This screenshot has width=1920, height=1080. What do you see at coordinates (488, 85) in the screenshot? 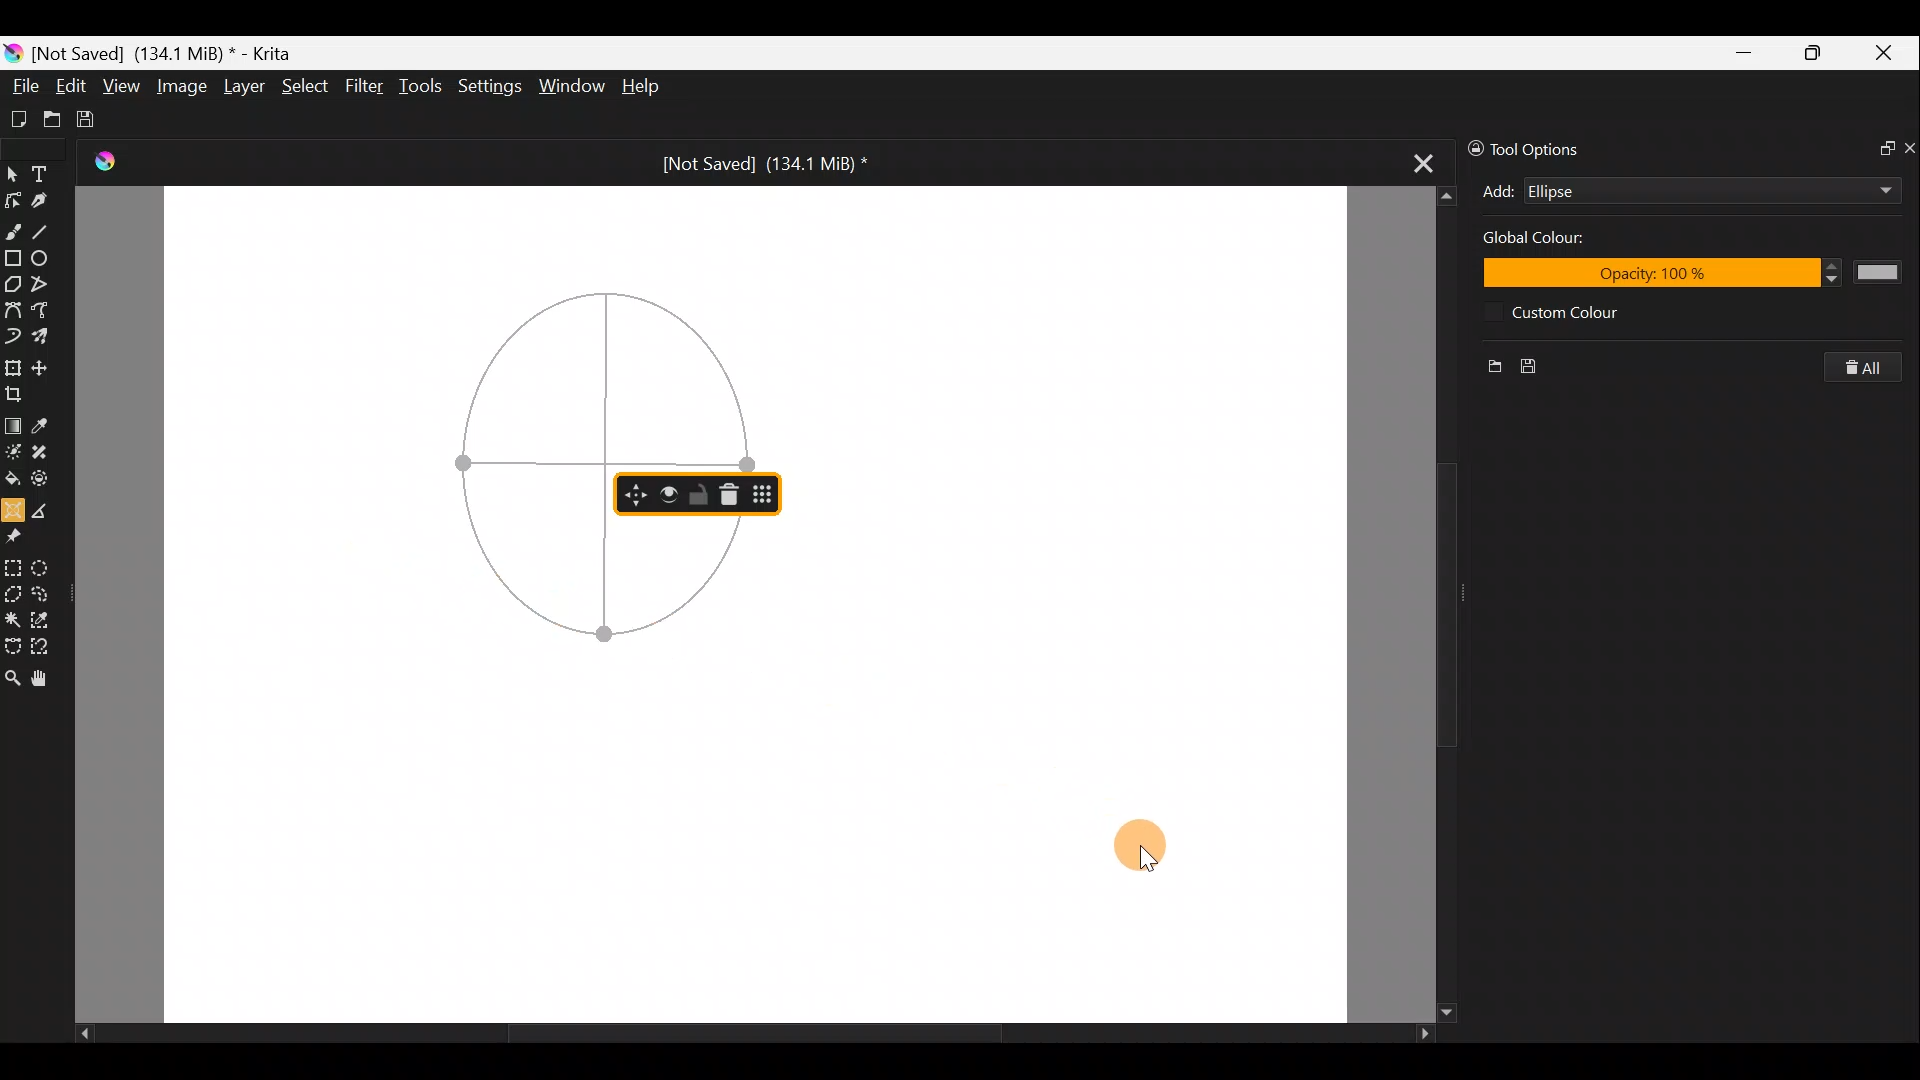
I see `Settings` at bounding box center [488, 85].